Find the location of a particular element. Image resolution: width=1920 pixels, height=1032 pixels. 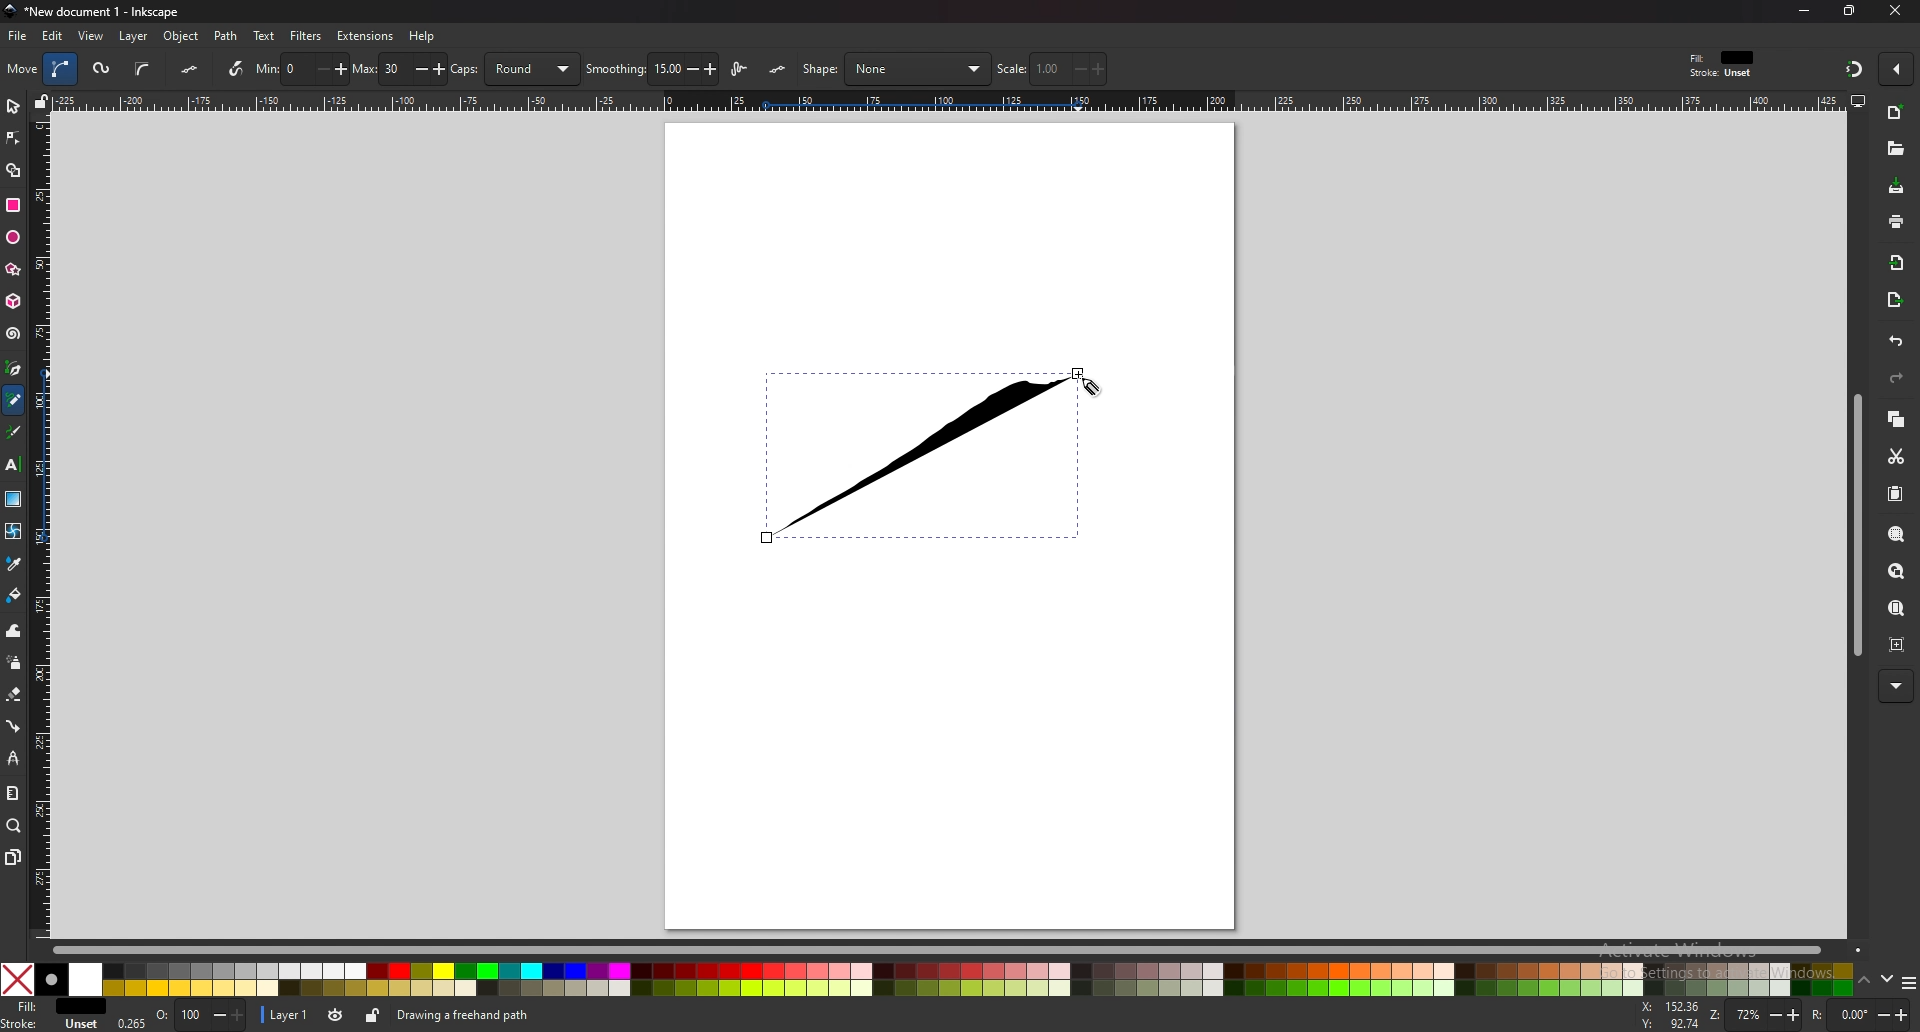

view is located at coordinates (93, 36).